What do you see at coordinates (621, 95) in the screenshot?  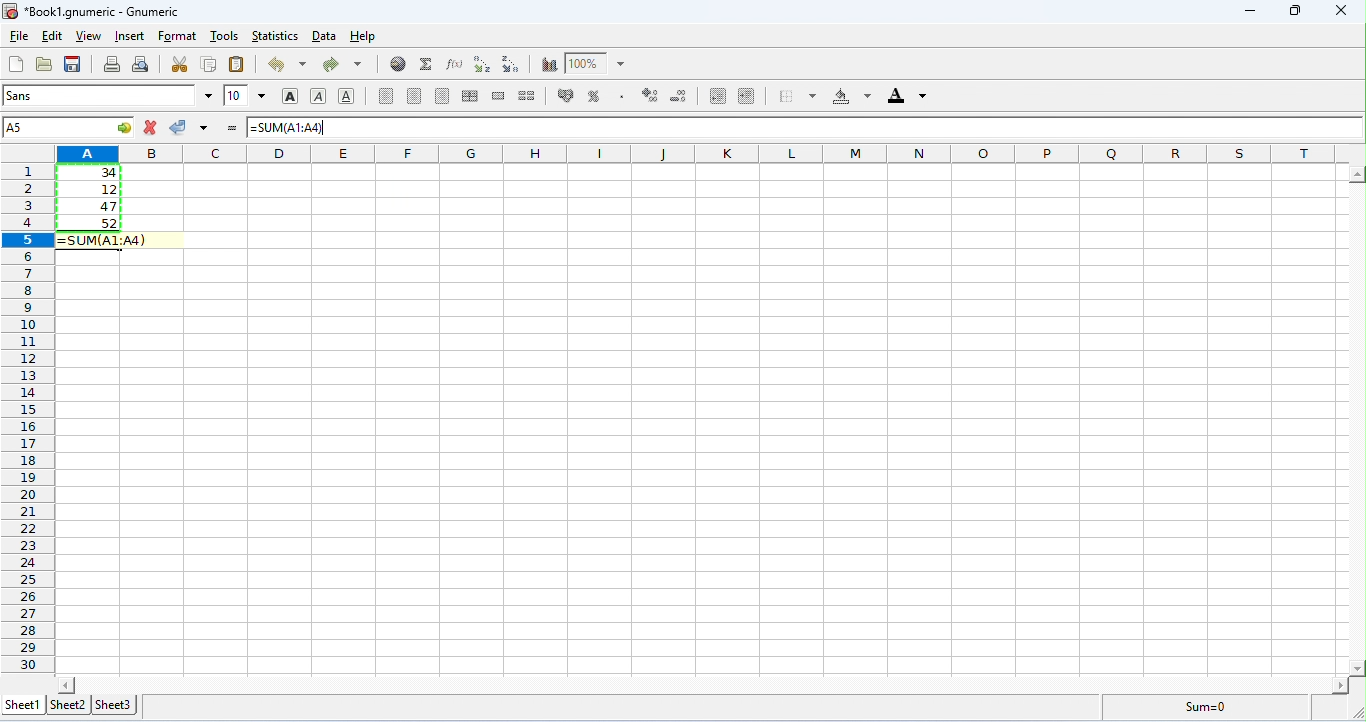 I see `includes a thousands separator` at bounding box center [621, 95].